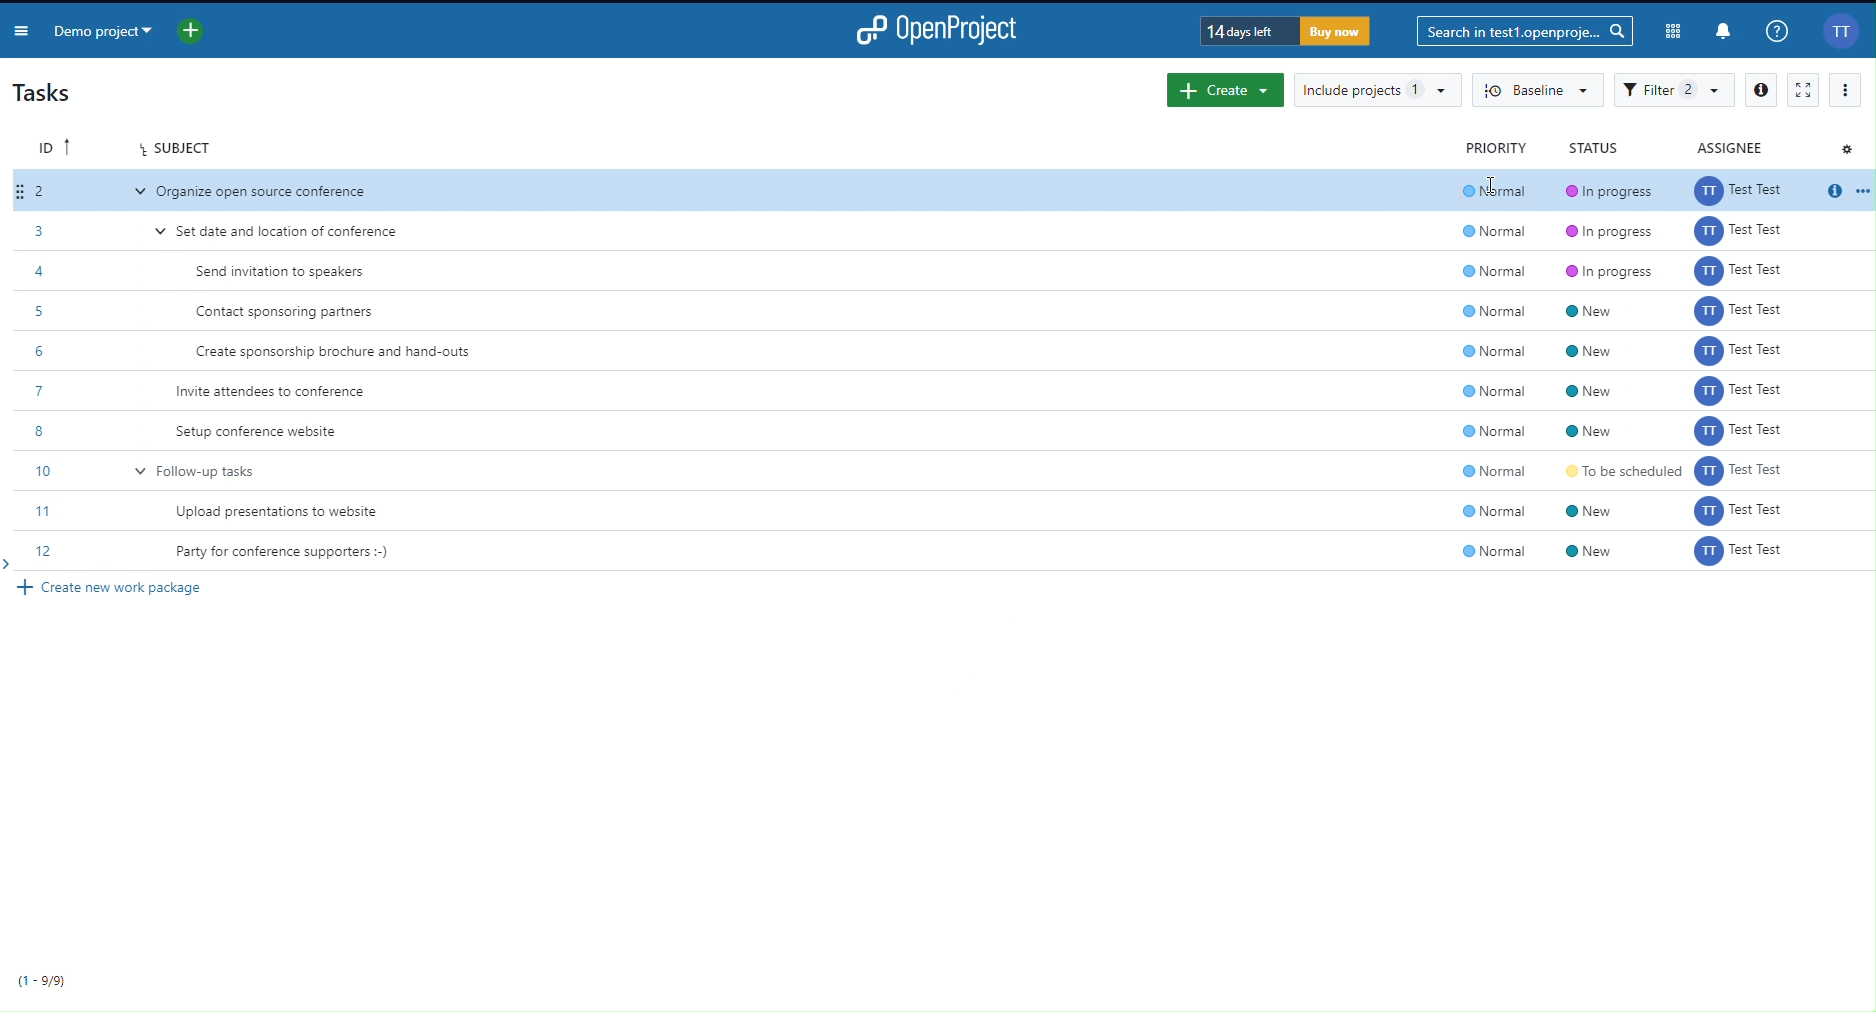 The image size is (1876, 1012). I want to click on 8 Setup conference website @ Normal @ New Test Test, so click(945, 430).